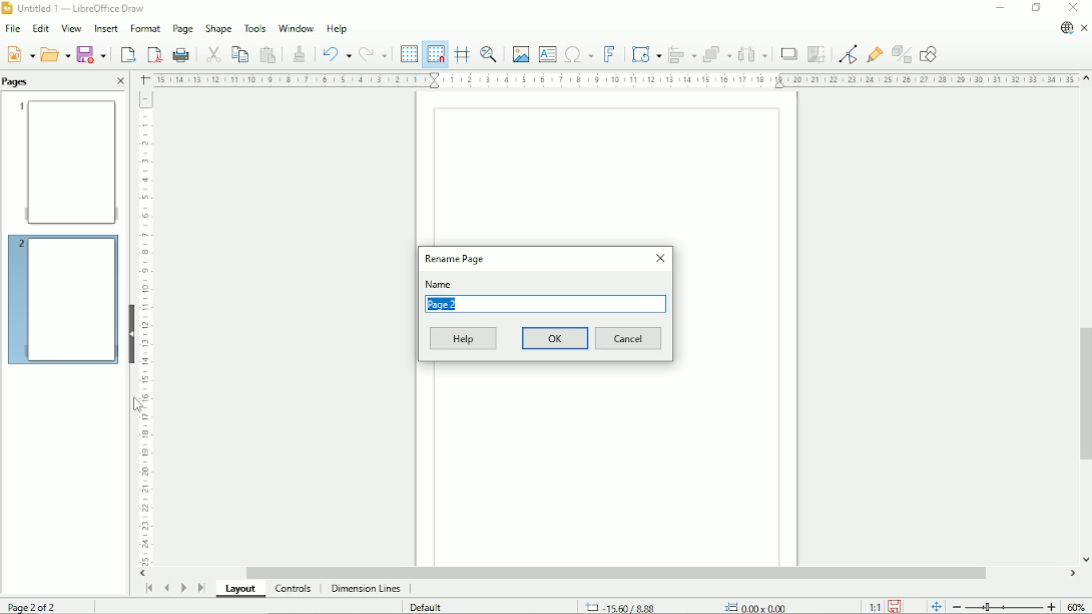 The height and width of the screenshot is (614, 1092). I want to click on Scroll to previous page, so click(166, 588).